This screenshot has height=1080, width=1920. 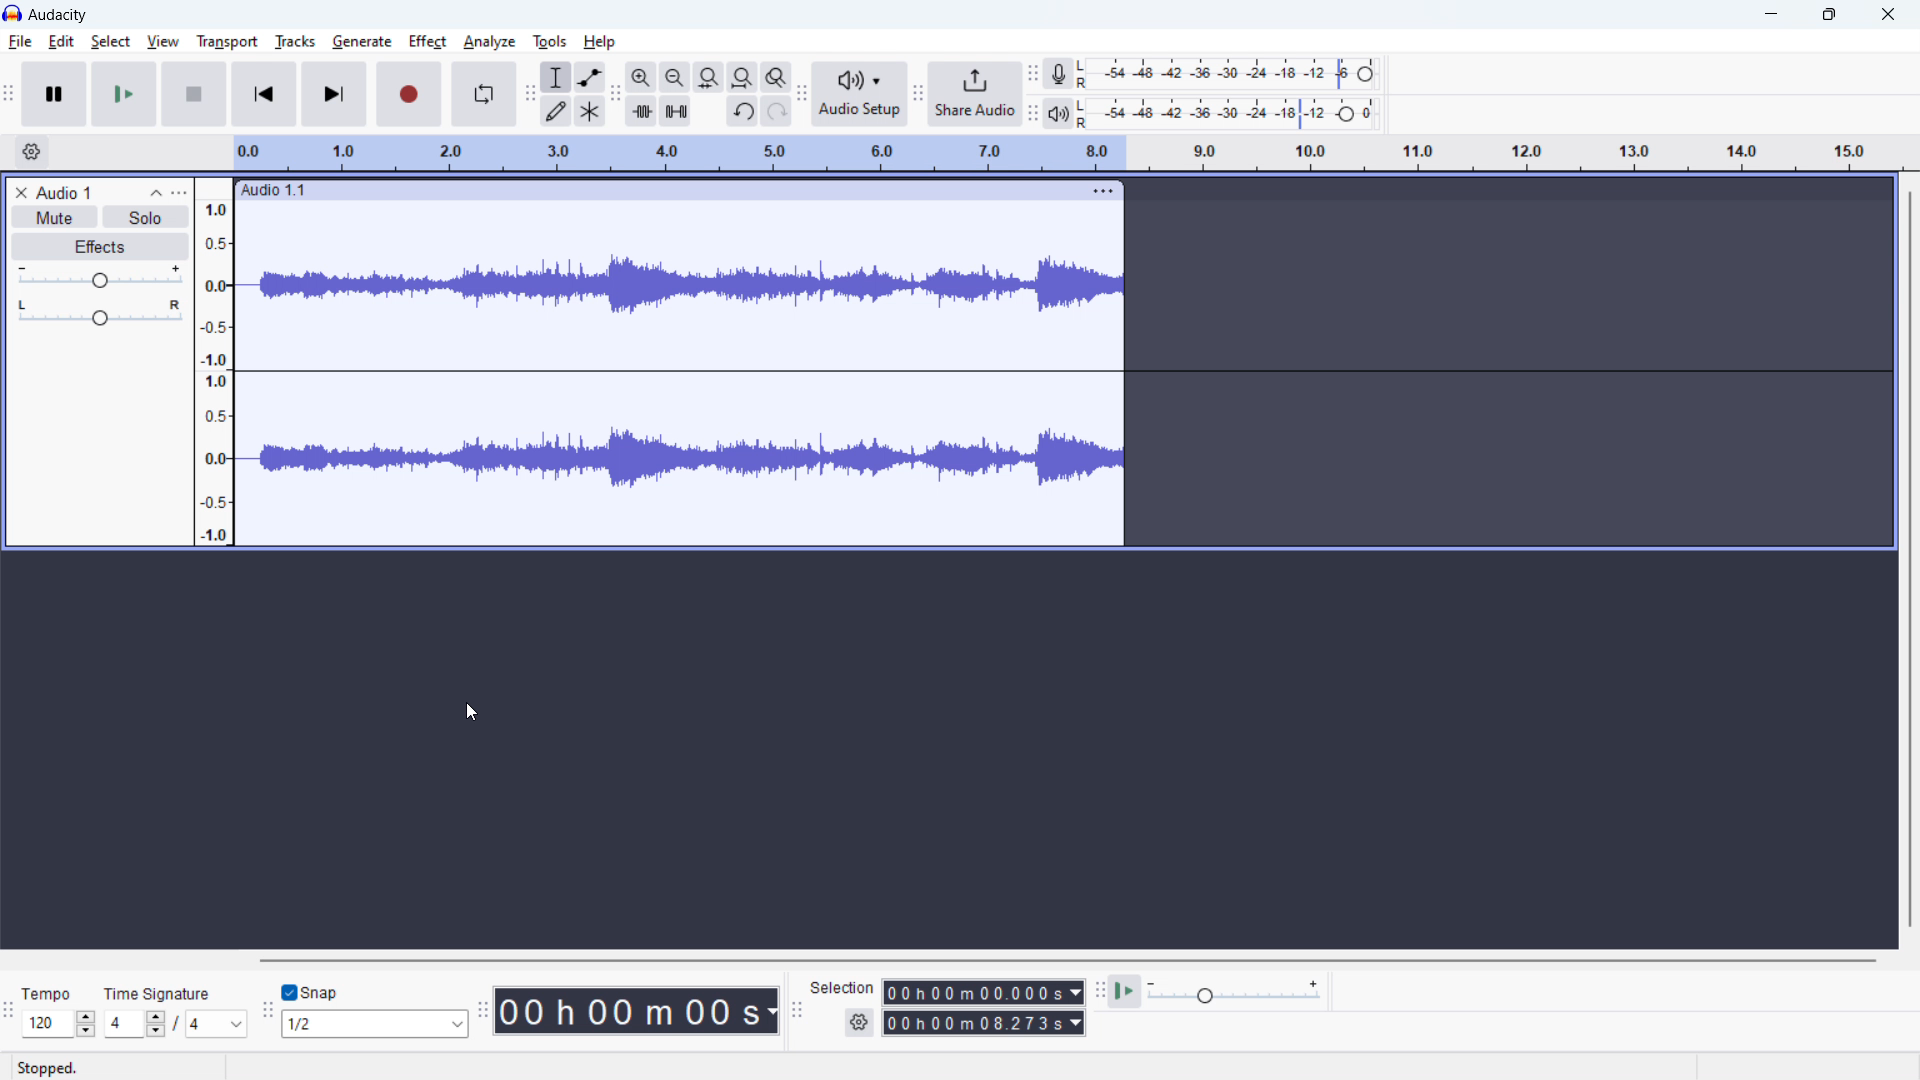 What do you see at coordinates (641, 76) in the screenshot?
I see `zoom in` at bounding box center [641, 76].